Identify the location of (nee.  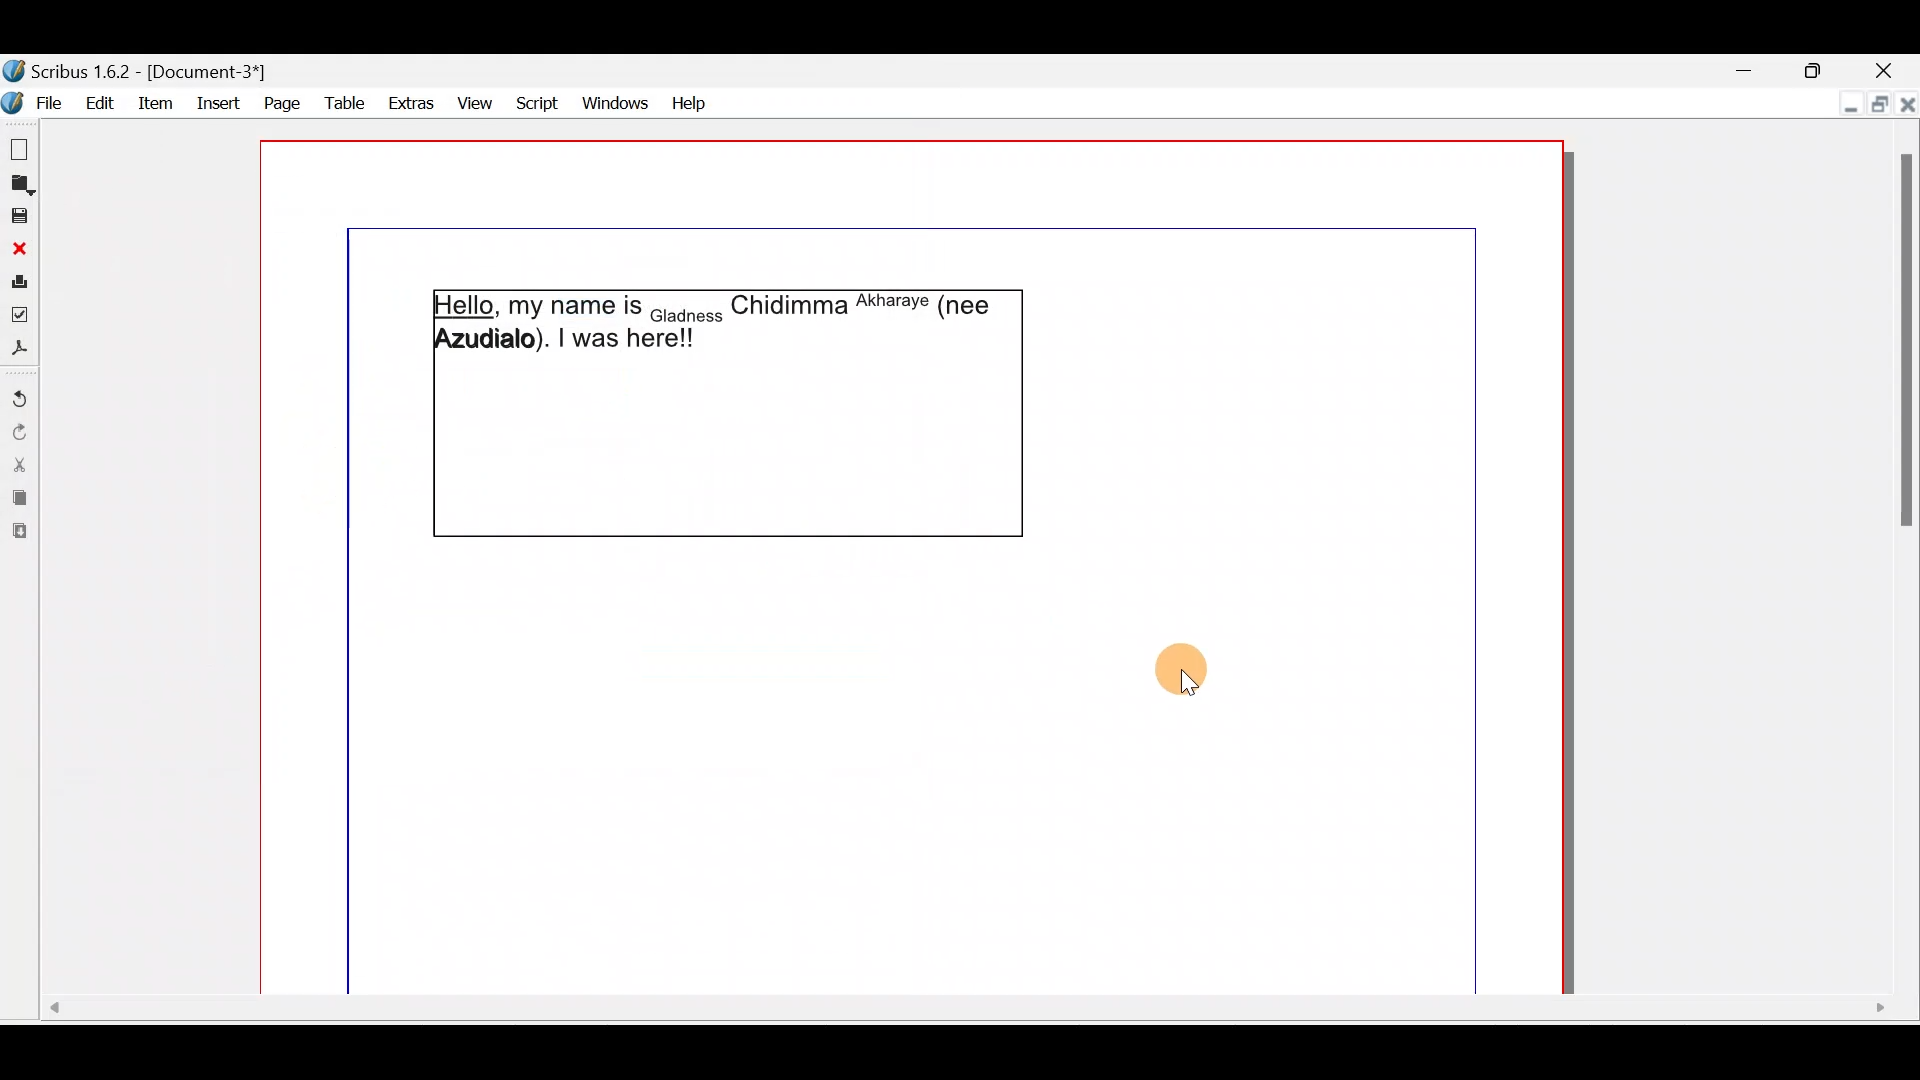
(966, 305).